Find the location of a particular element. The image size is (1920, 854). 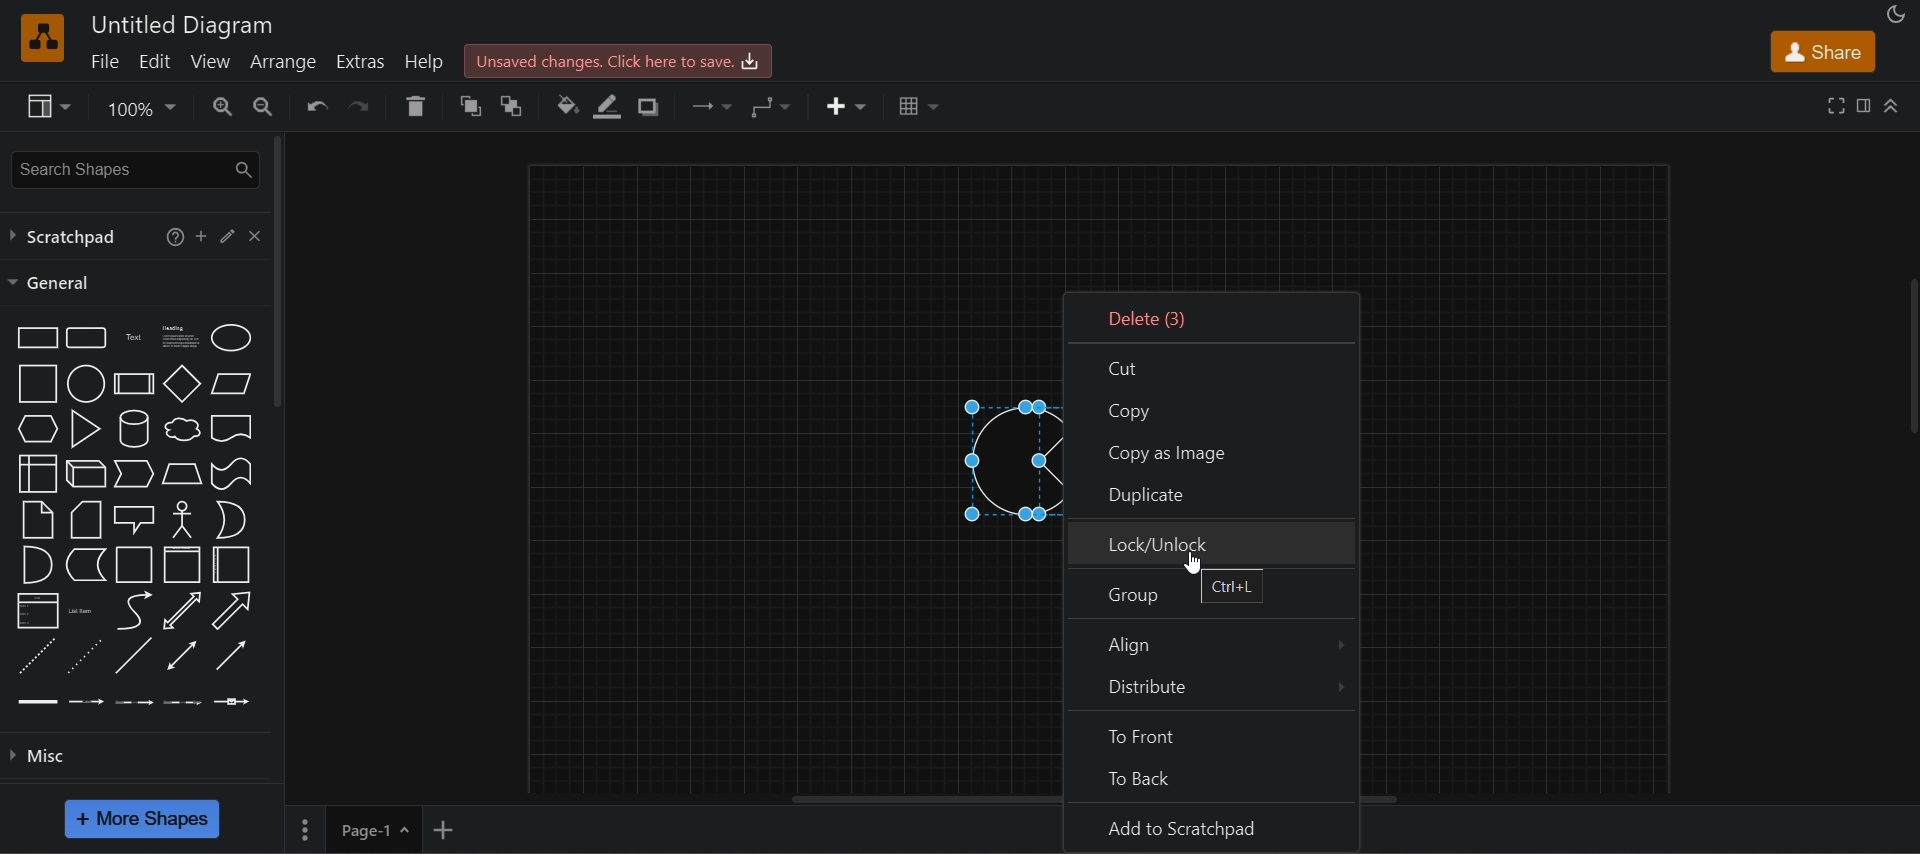

redo is located at coordinates (364, 106).